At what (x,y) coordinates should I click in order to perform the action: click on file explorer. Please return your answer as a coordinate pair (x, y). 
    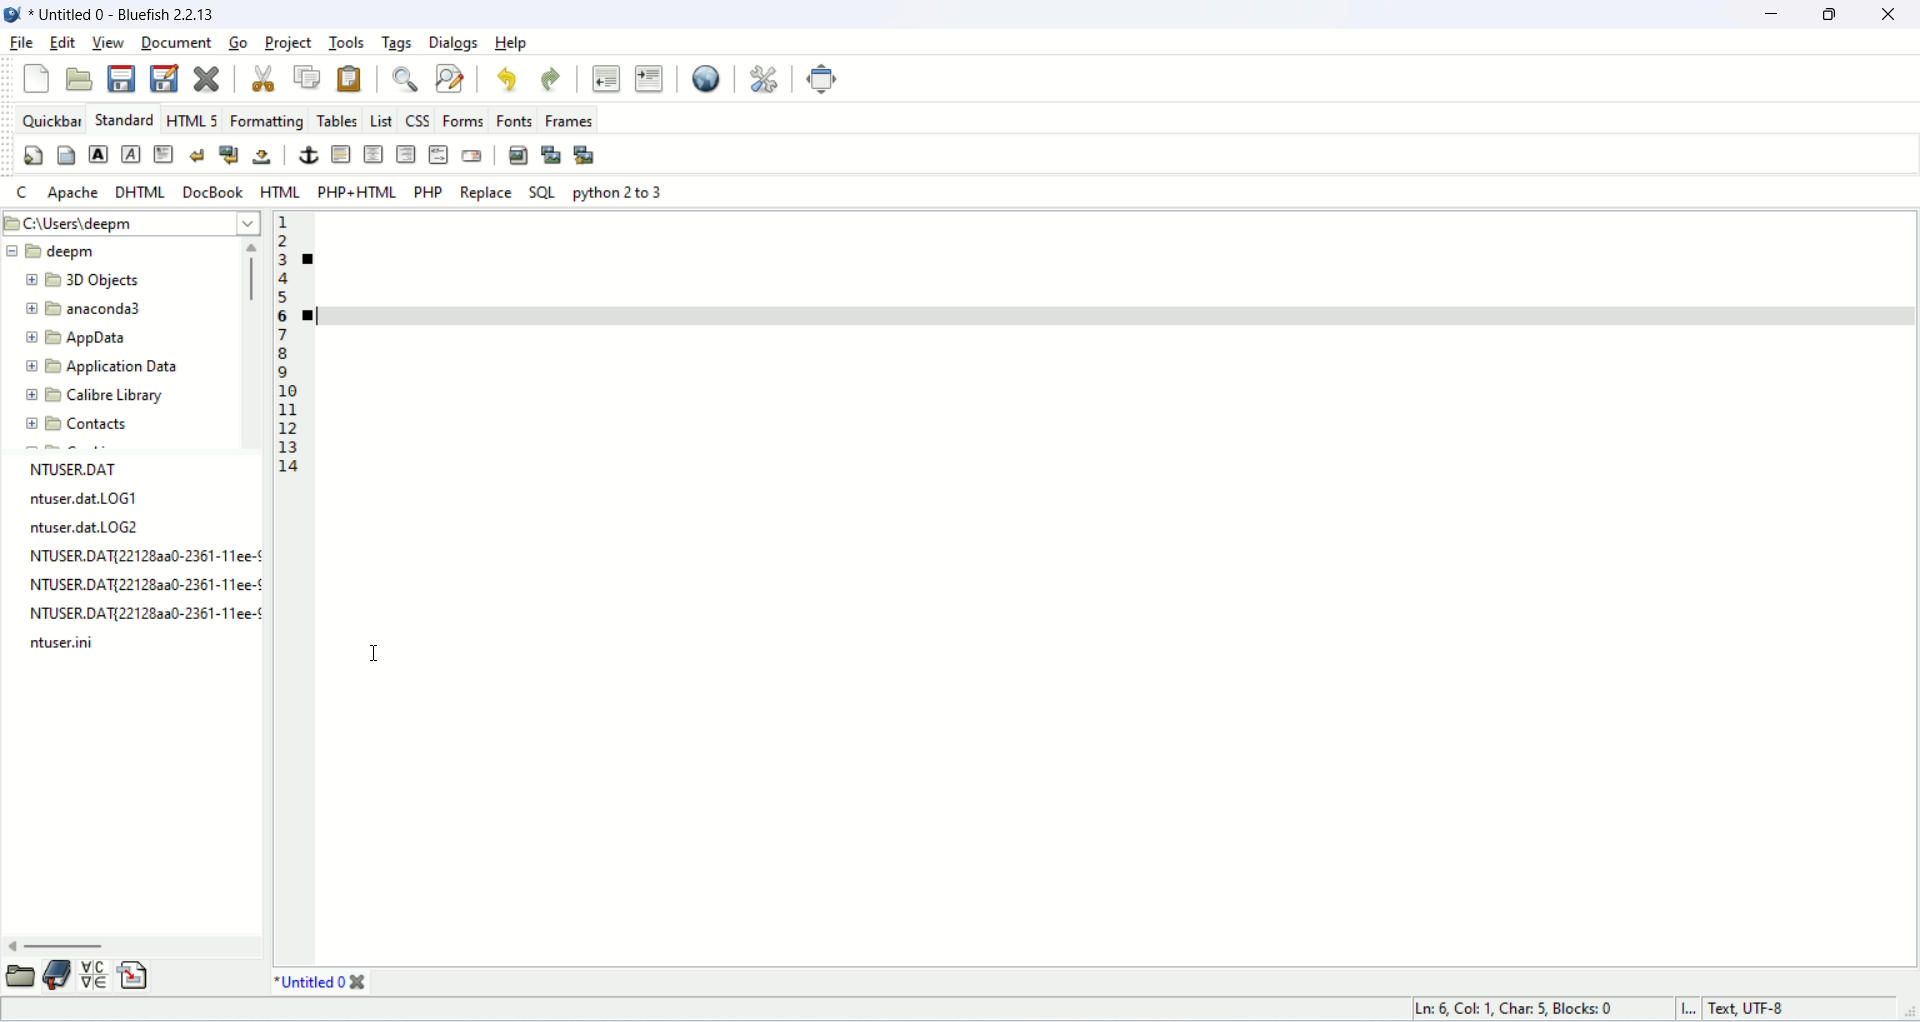
    Looking at the image, I should click on (20, 982).